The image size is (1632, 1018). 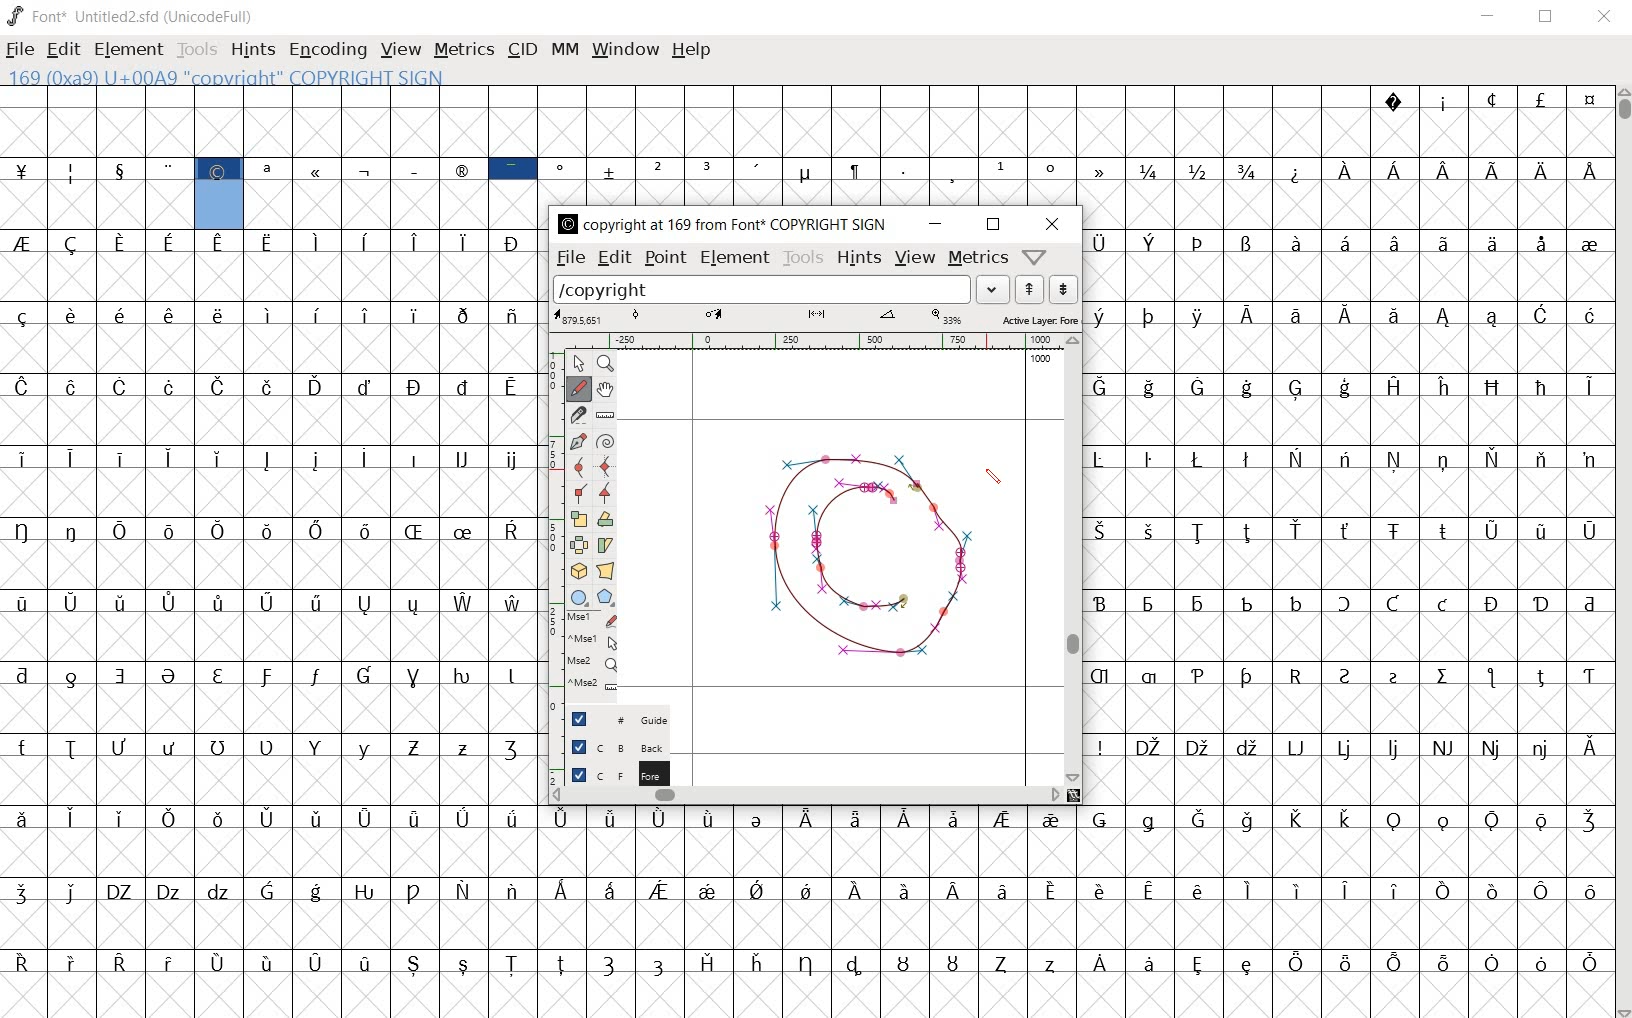 What do you see at coordinates (273, 621) in the screenshot?
I see `glyphs` at bounding box center [273, 621].